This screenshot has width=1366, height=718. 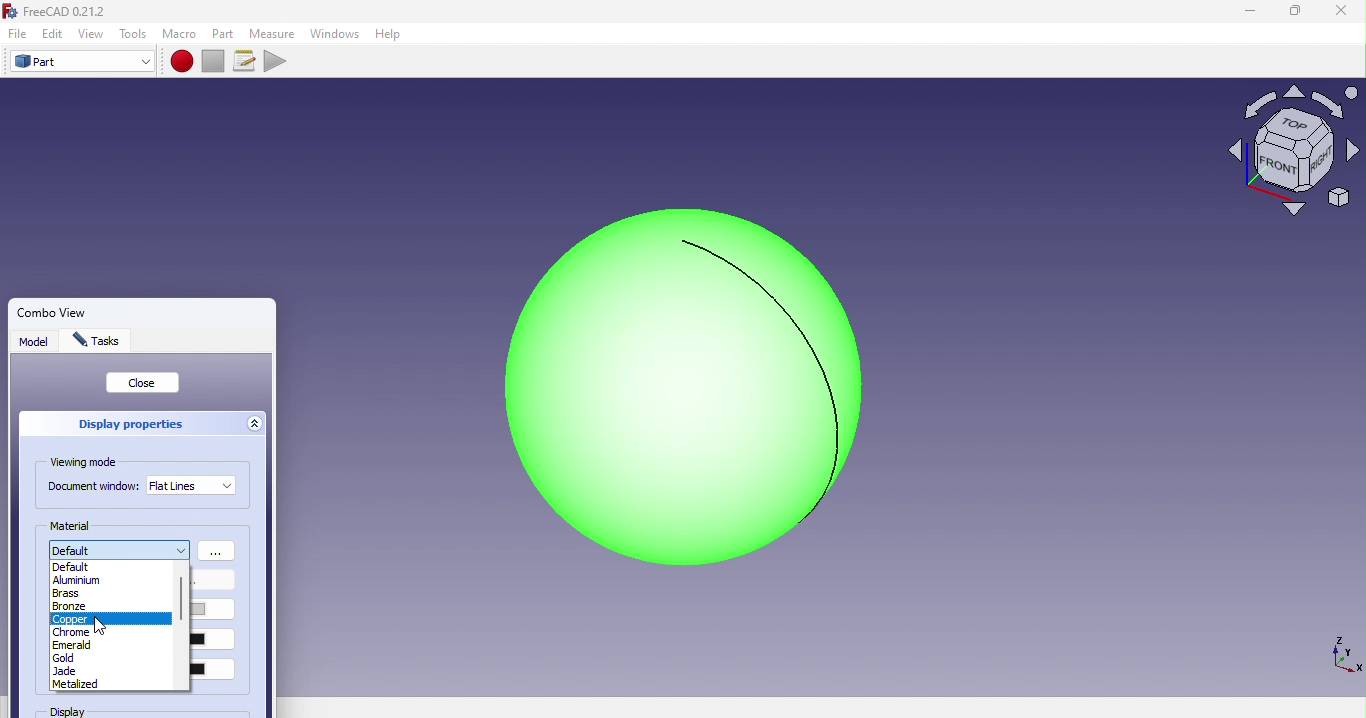 What do you see at coordinates (62, 670) in the screenshot?
I see `Jade` at bounding box center [62, 670].